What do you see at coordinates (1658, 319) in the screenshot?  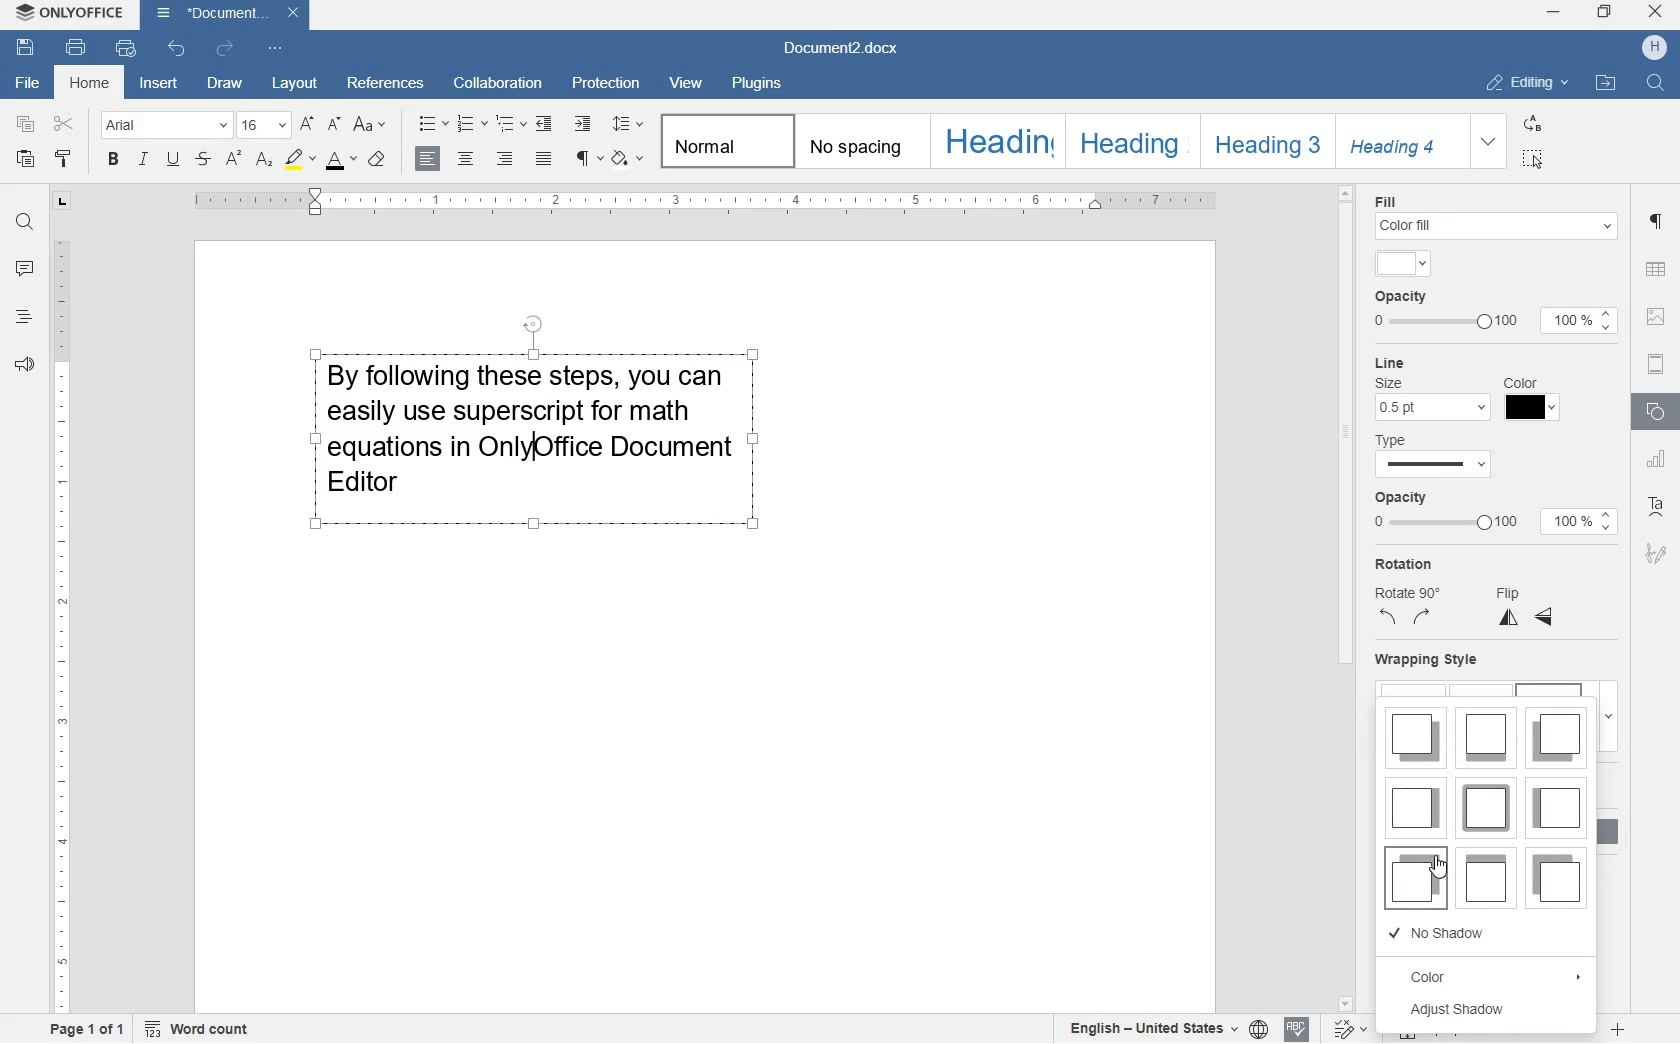 I see `image` at bounding box center [1658, 319].